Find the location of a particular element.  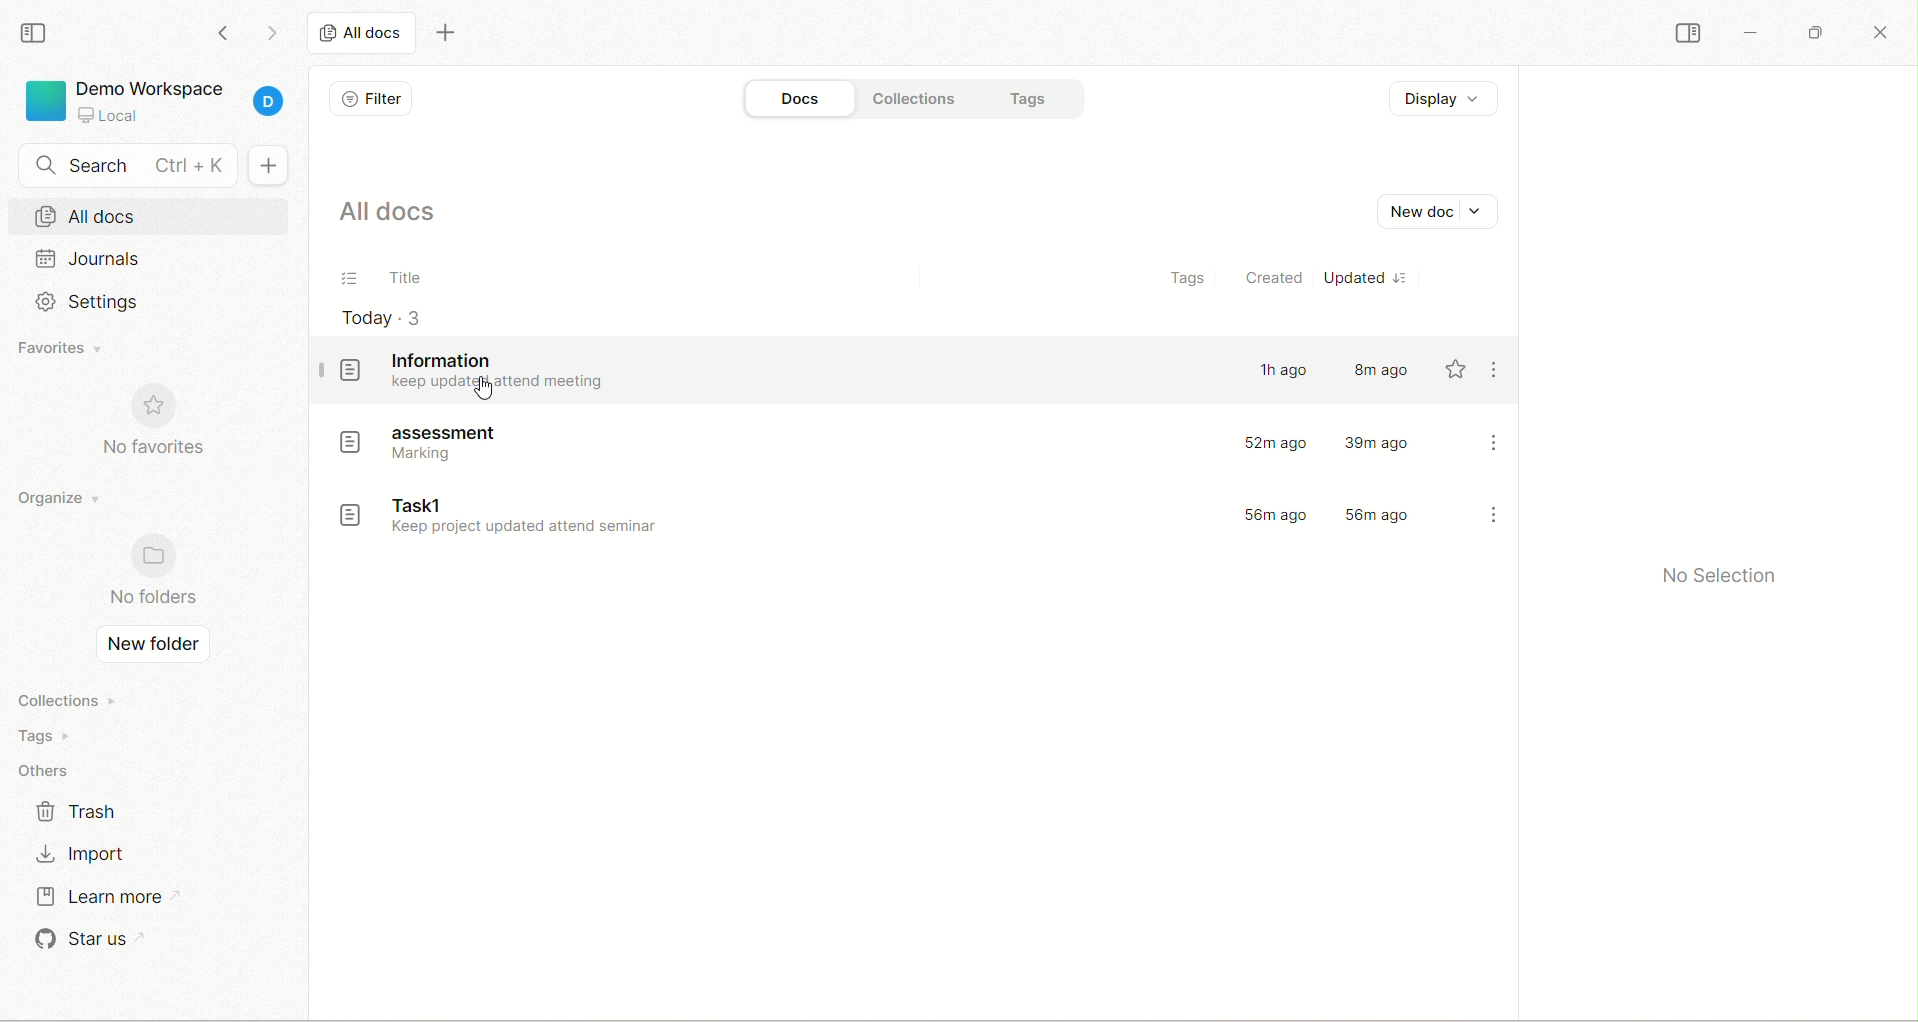

maximize is located at coordinates (1819, 28).